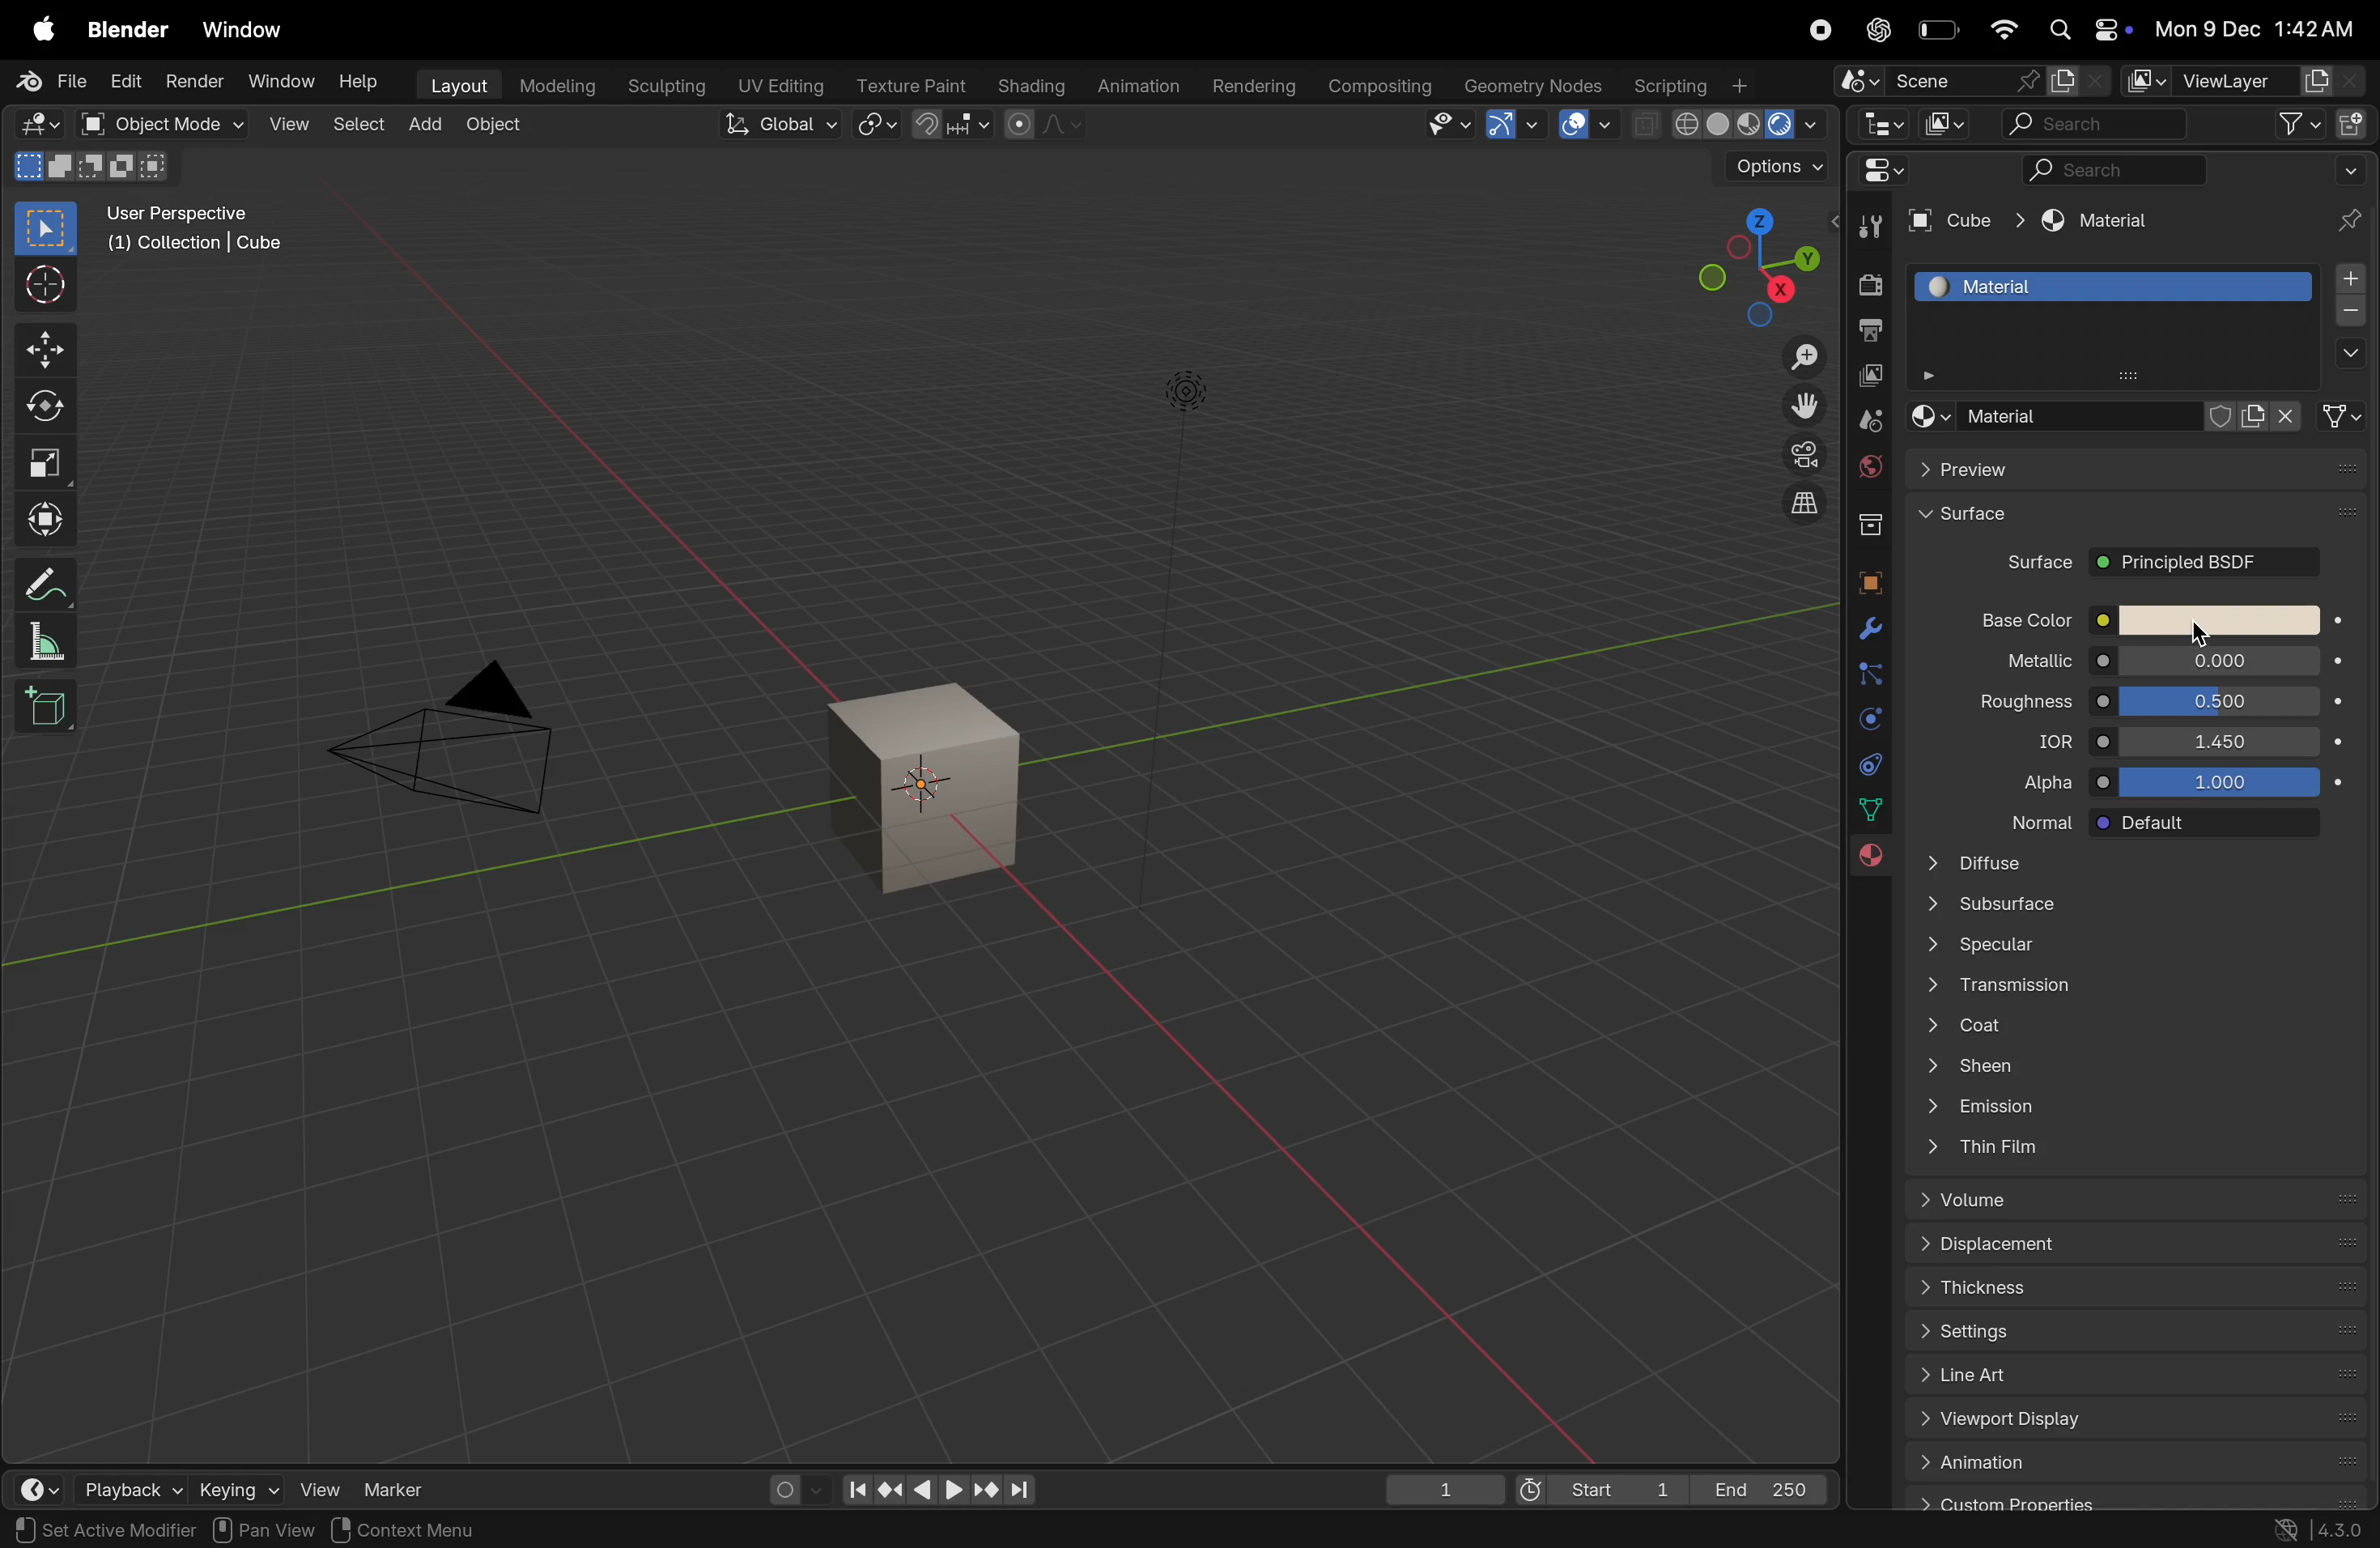 This screenshot has width=2380, height=1548. What do you see at coordinates (2001, 29) in the screenshot?
I see `wifi` at bounding box center [2001, 29].